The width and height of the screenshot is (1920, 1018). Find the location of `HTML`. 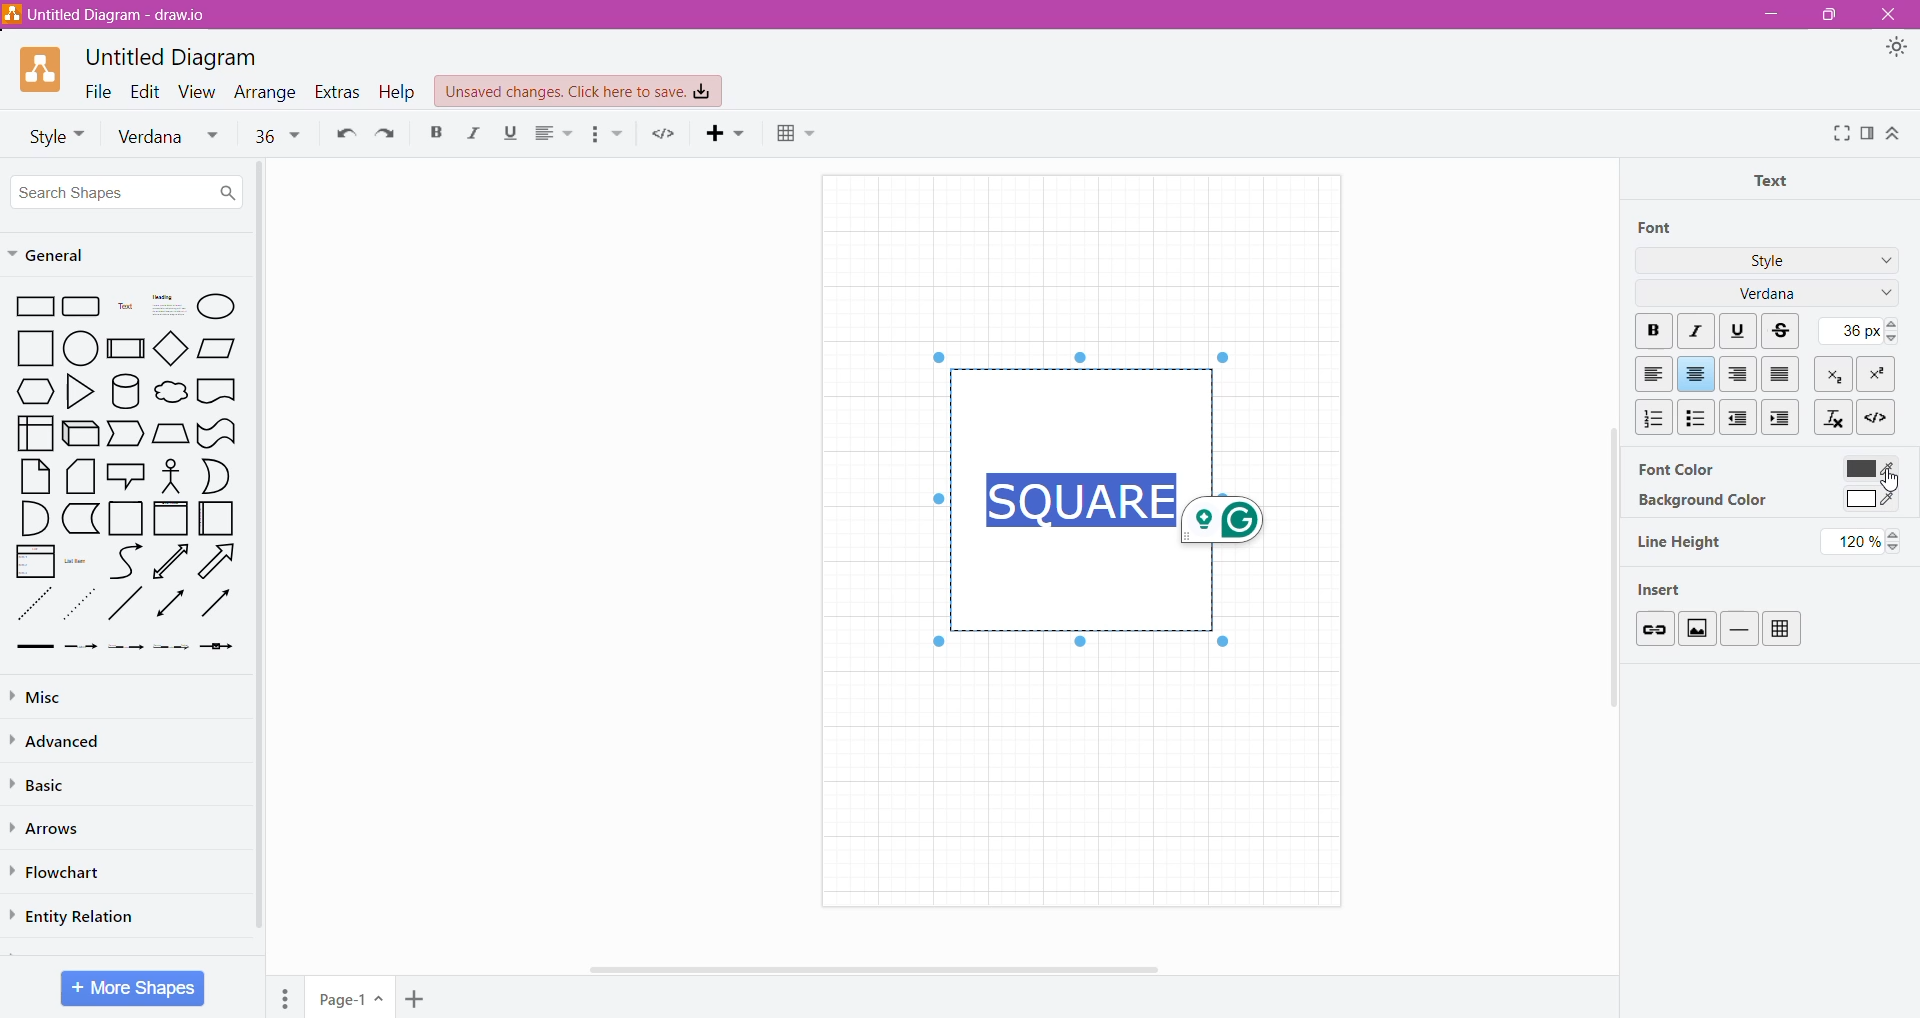

HTML is located at coordinates (1874, 415).